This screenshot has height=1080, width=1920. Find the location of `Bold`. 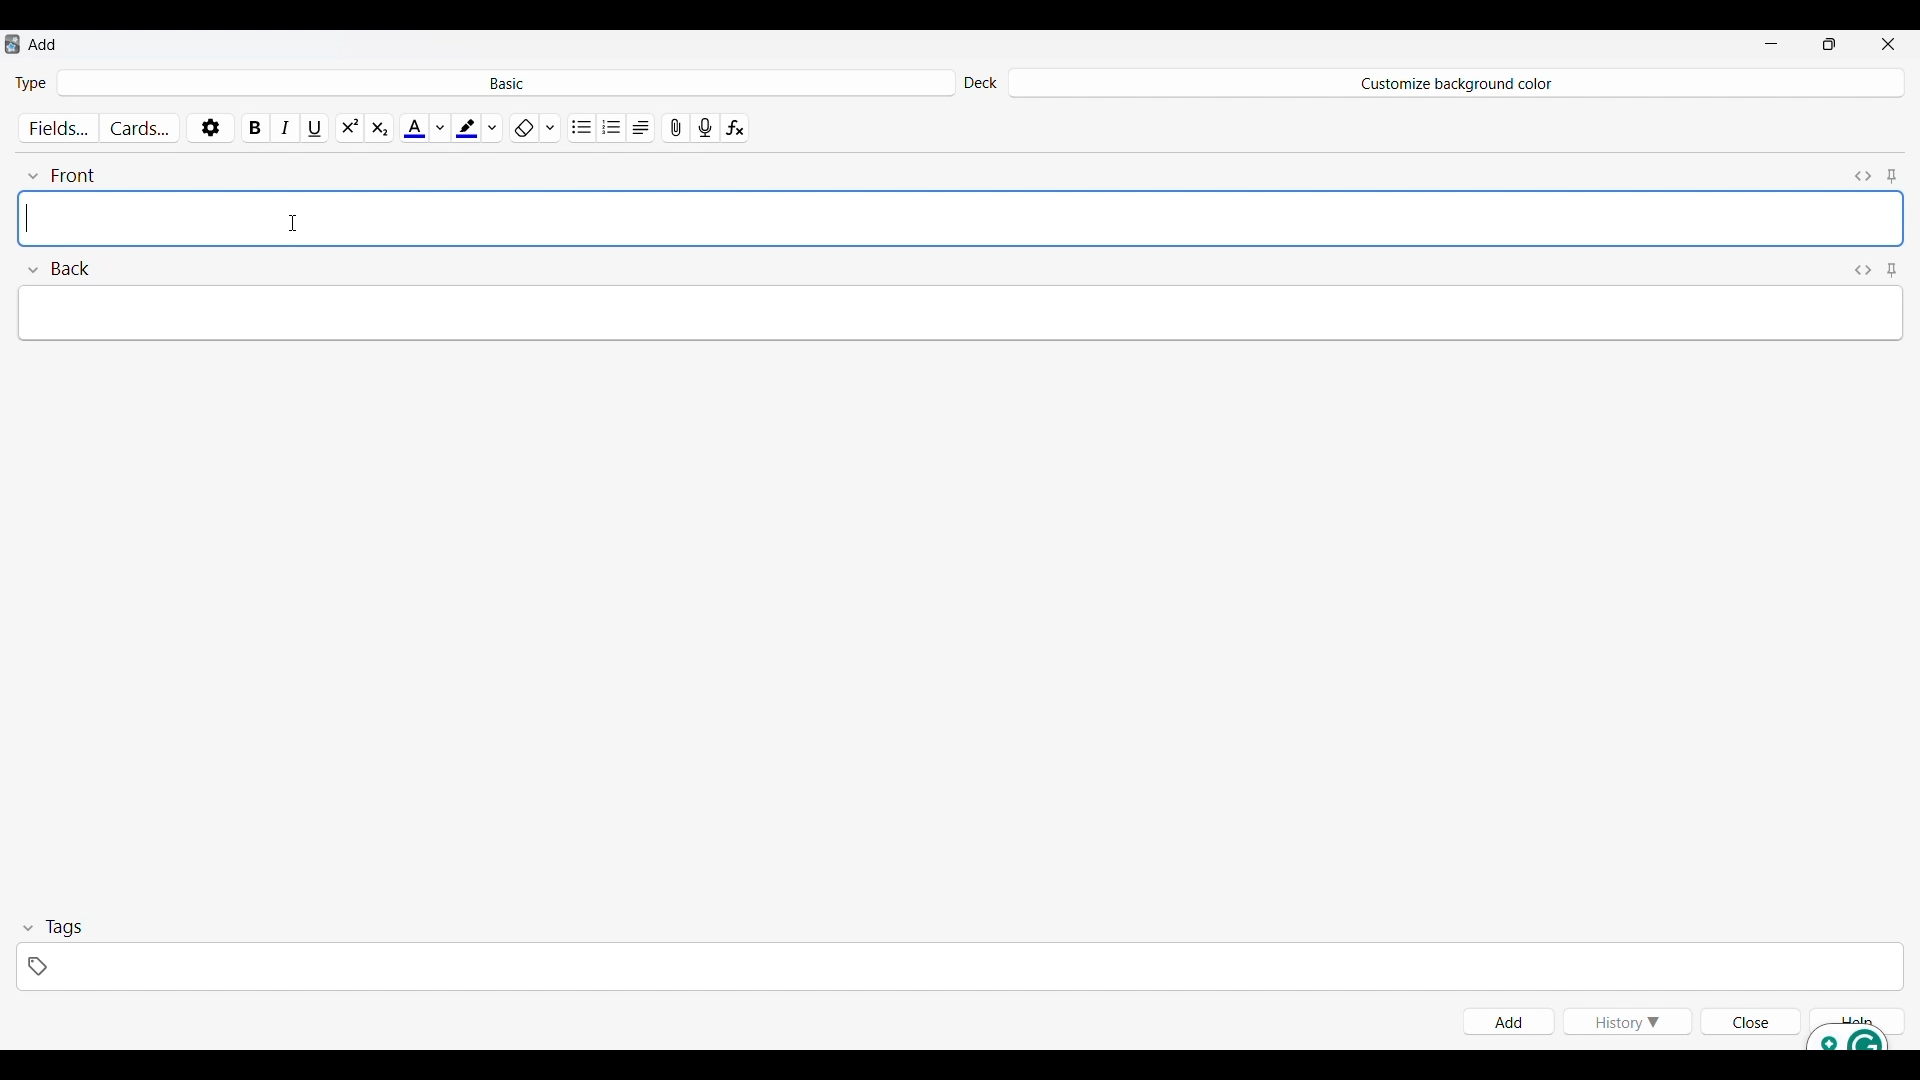

Bold is located at coordinates (256, 124).